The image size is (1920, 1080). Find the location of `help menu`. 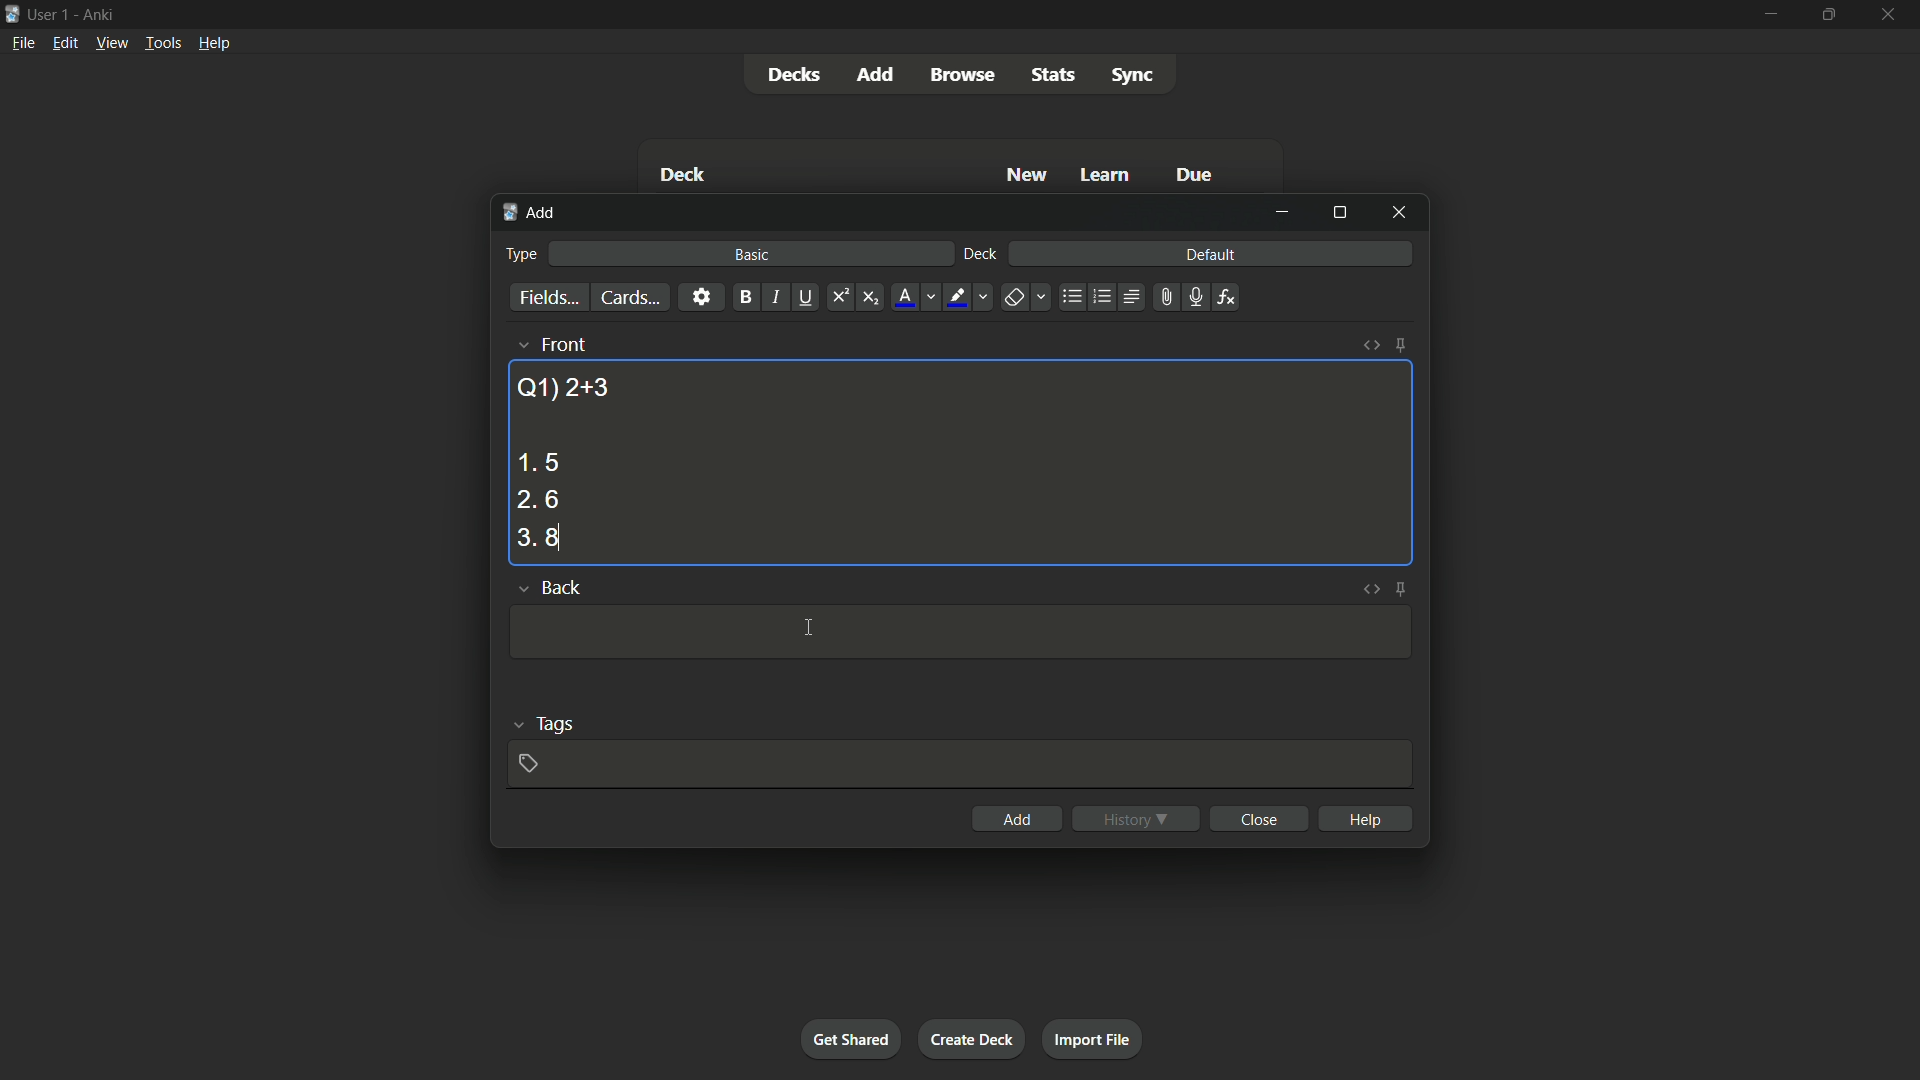

help menu is located at coordinates (213, 43).